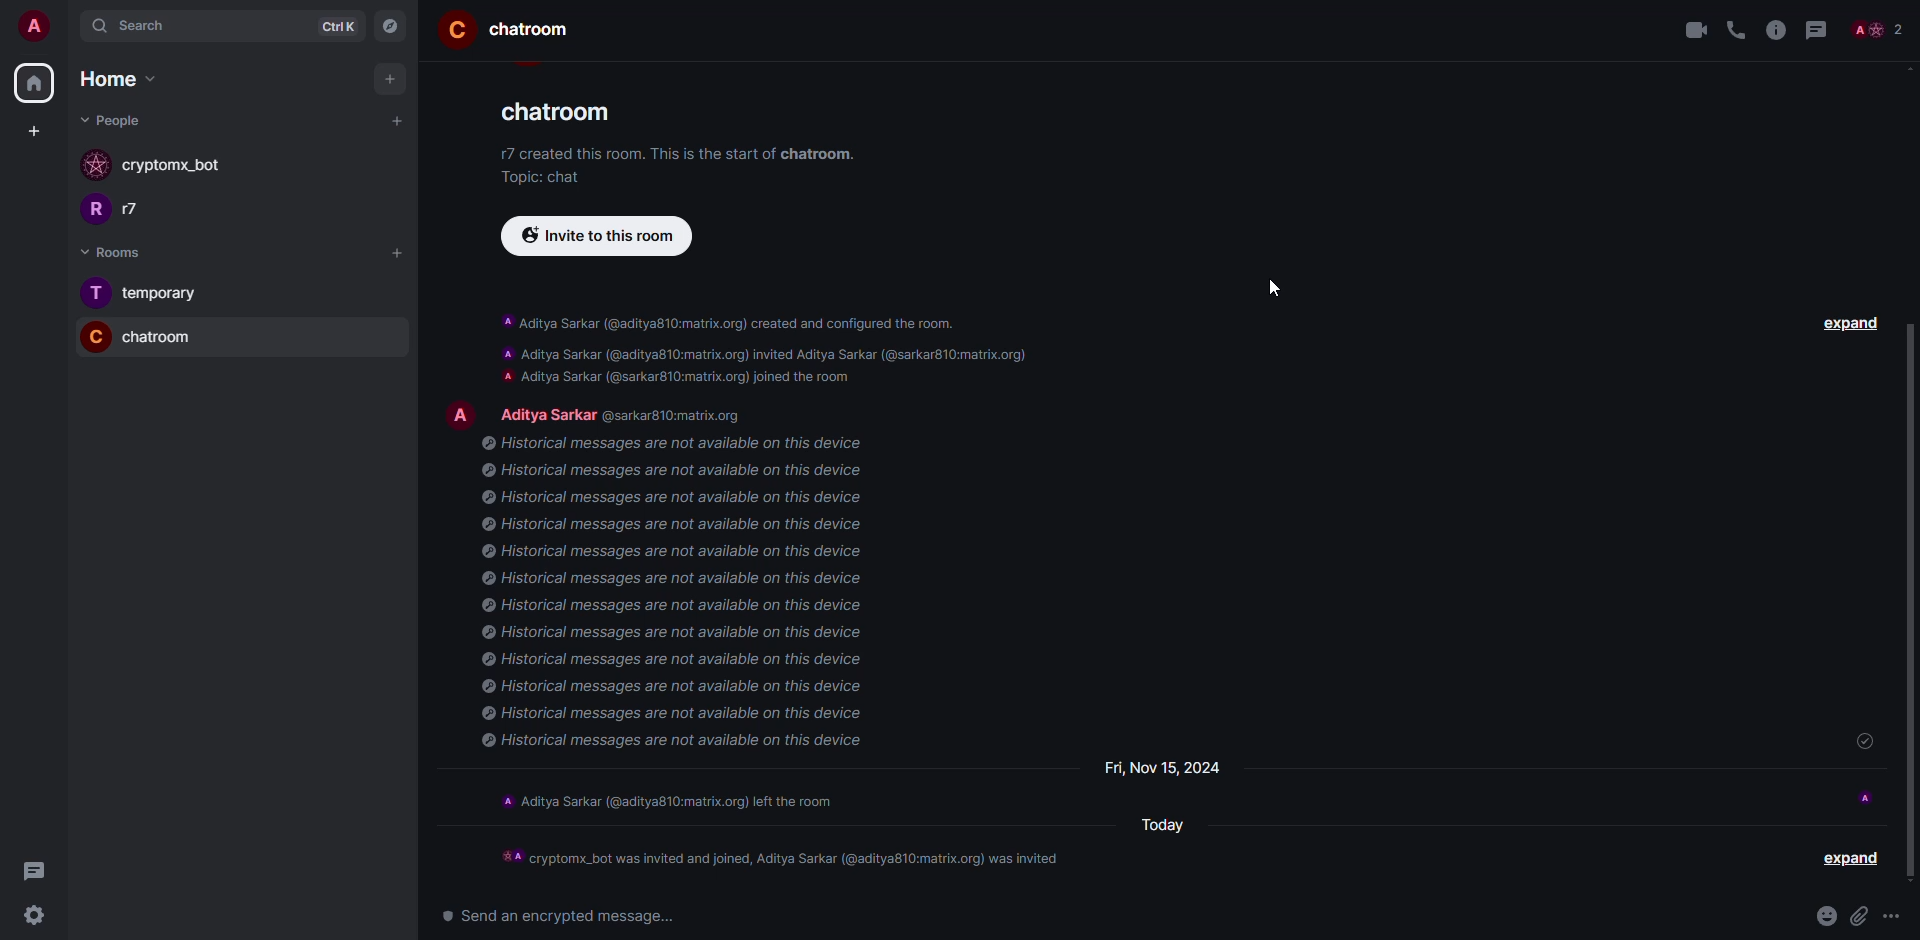 This screenshot has height=940, width=1920. I want to click on rooms, so click(105, 252).